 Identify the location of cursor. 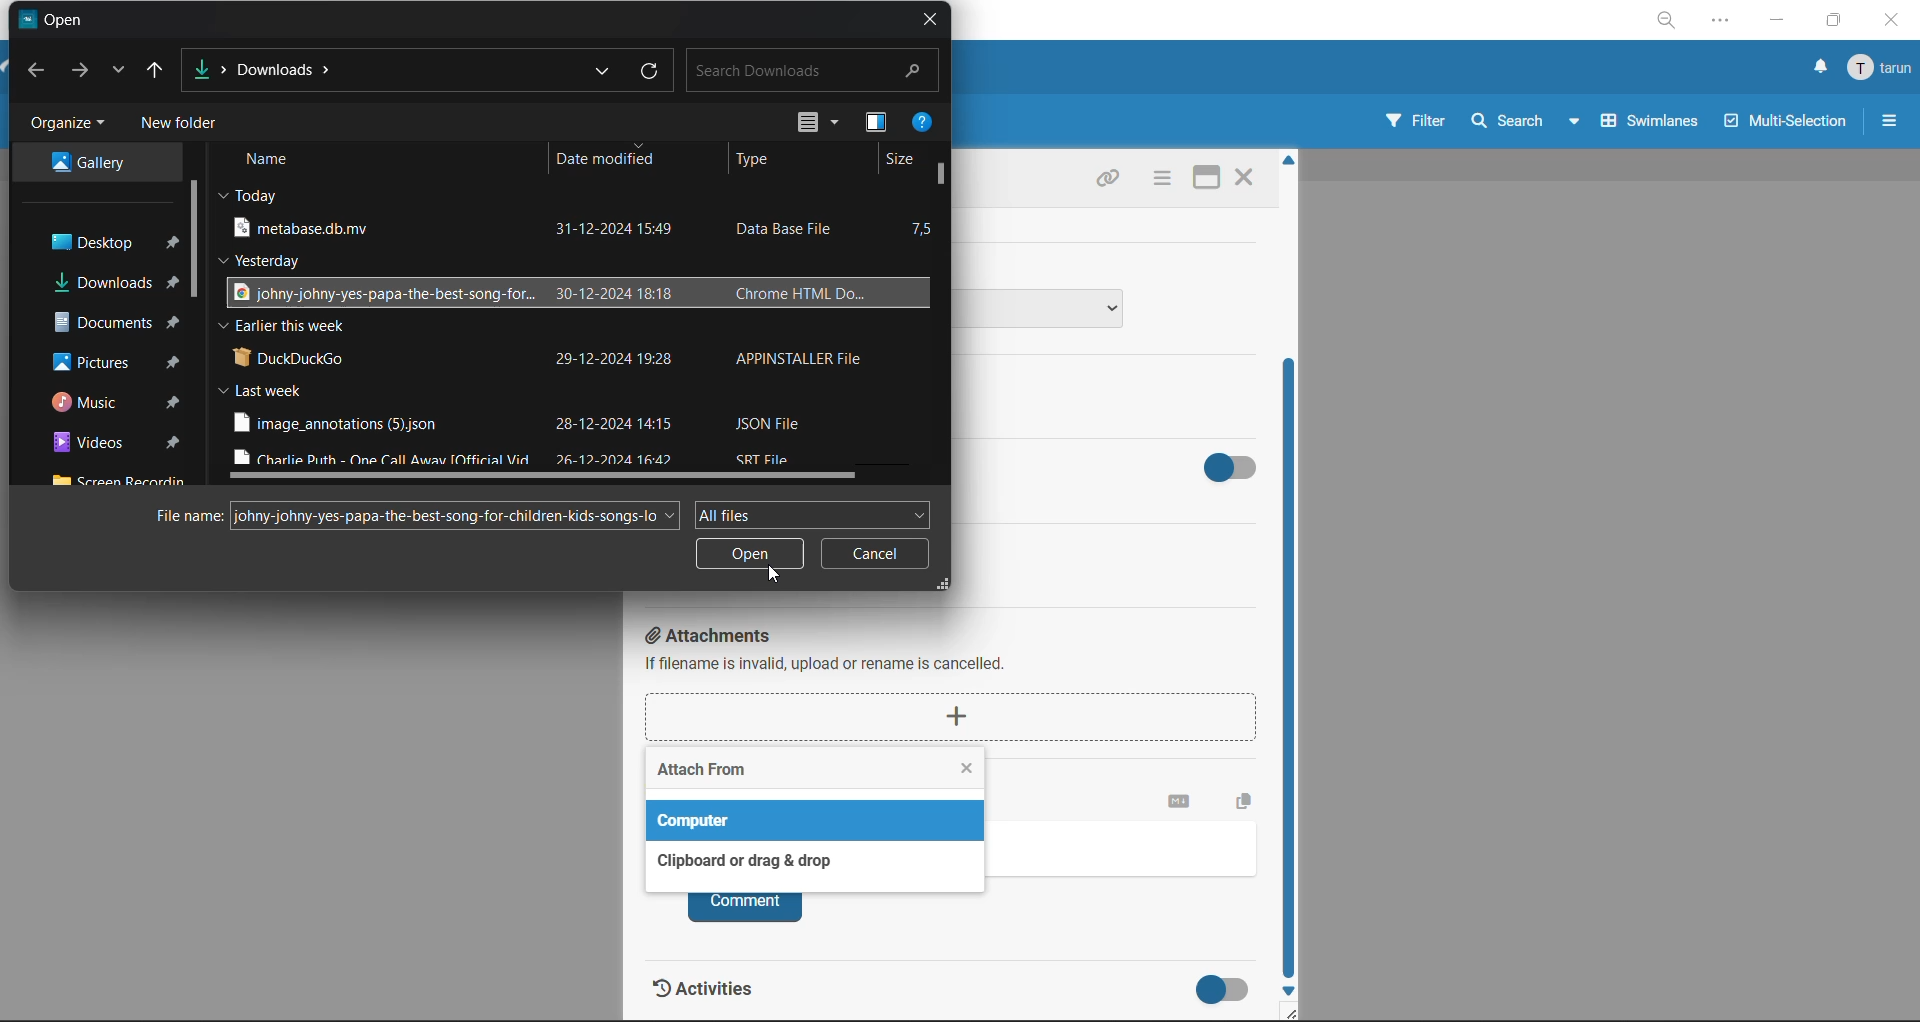
(775, 575).